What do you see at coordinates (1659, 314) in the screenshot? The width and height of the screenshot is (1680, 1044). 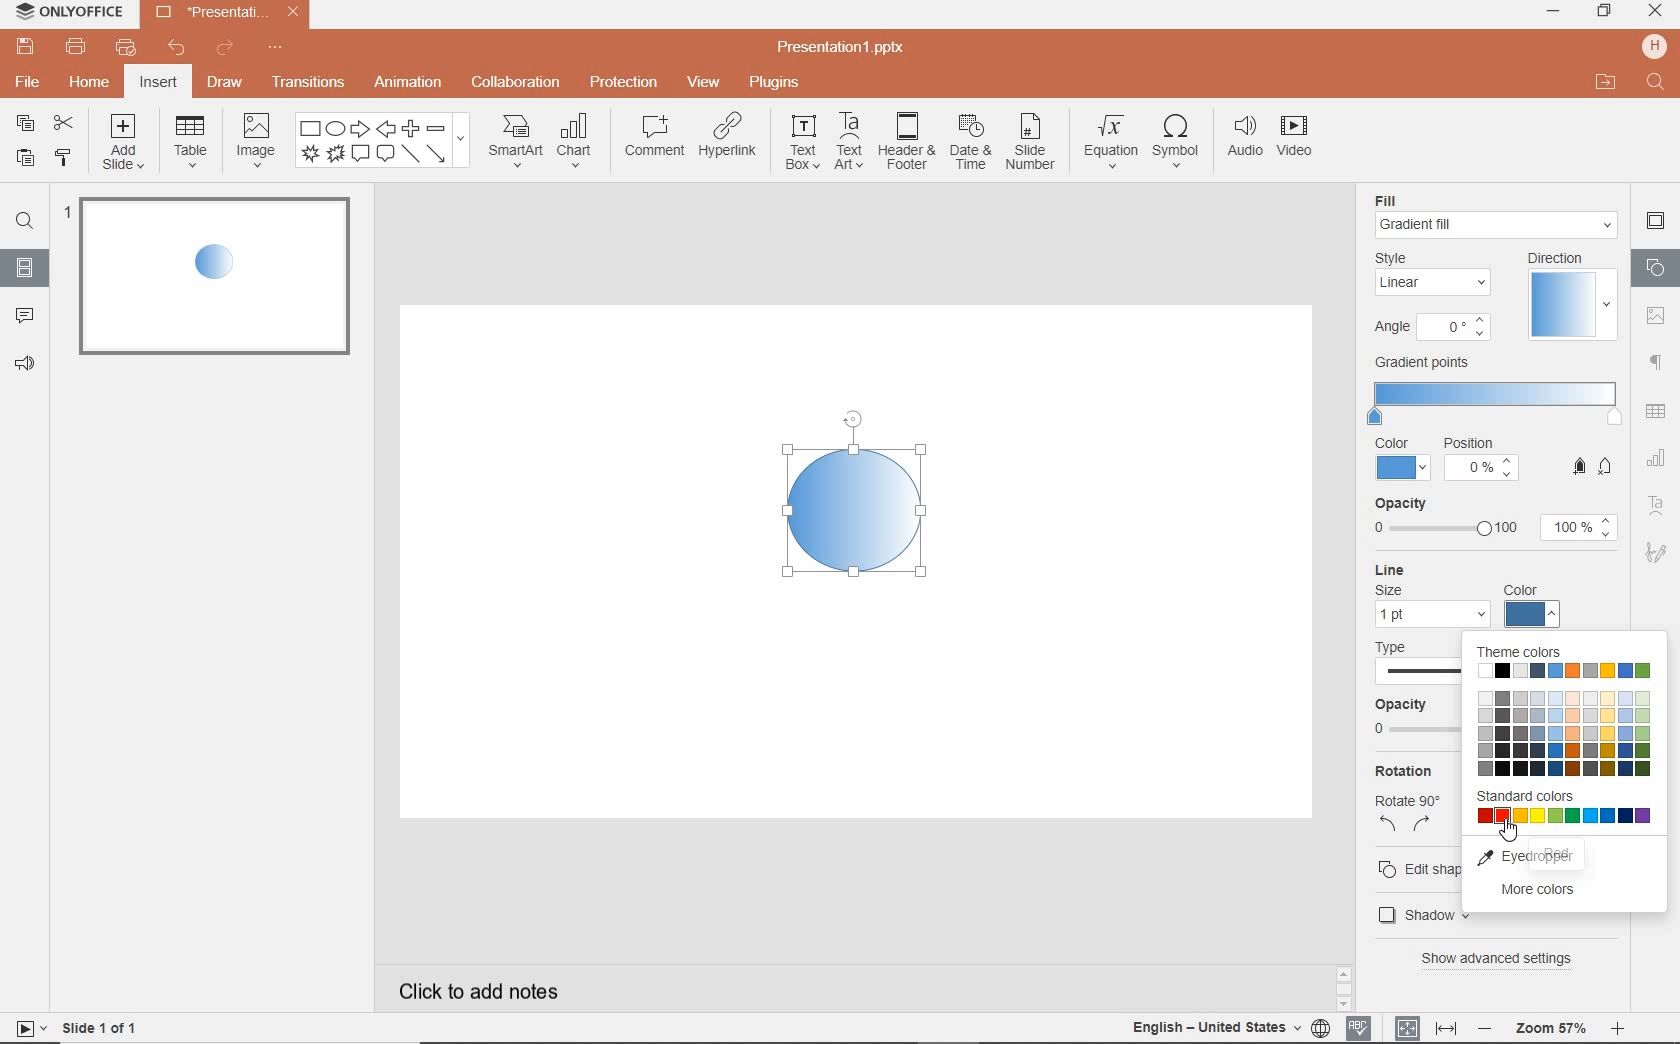 I see `image settings` at bounding box center [1659, 314].